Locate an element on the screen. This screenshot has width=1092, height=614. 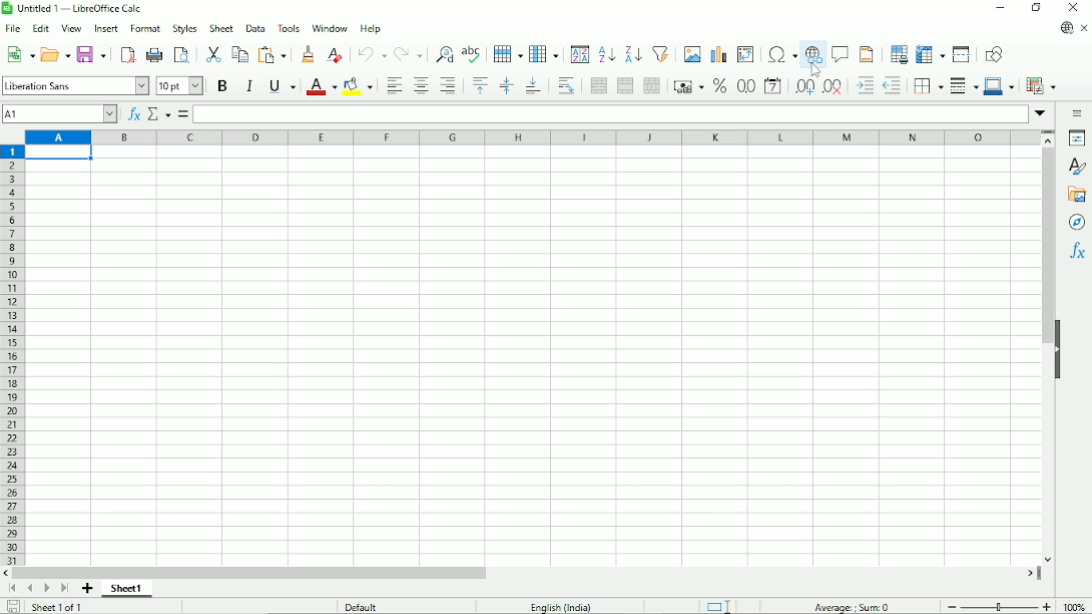
Align left is located at coordinates (394, 86).